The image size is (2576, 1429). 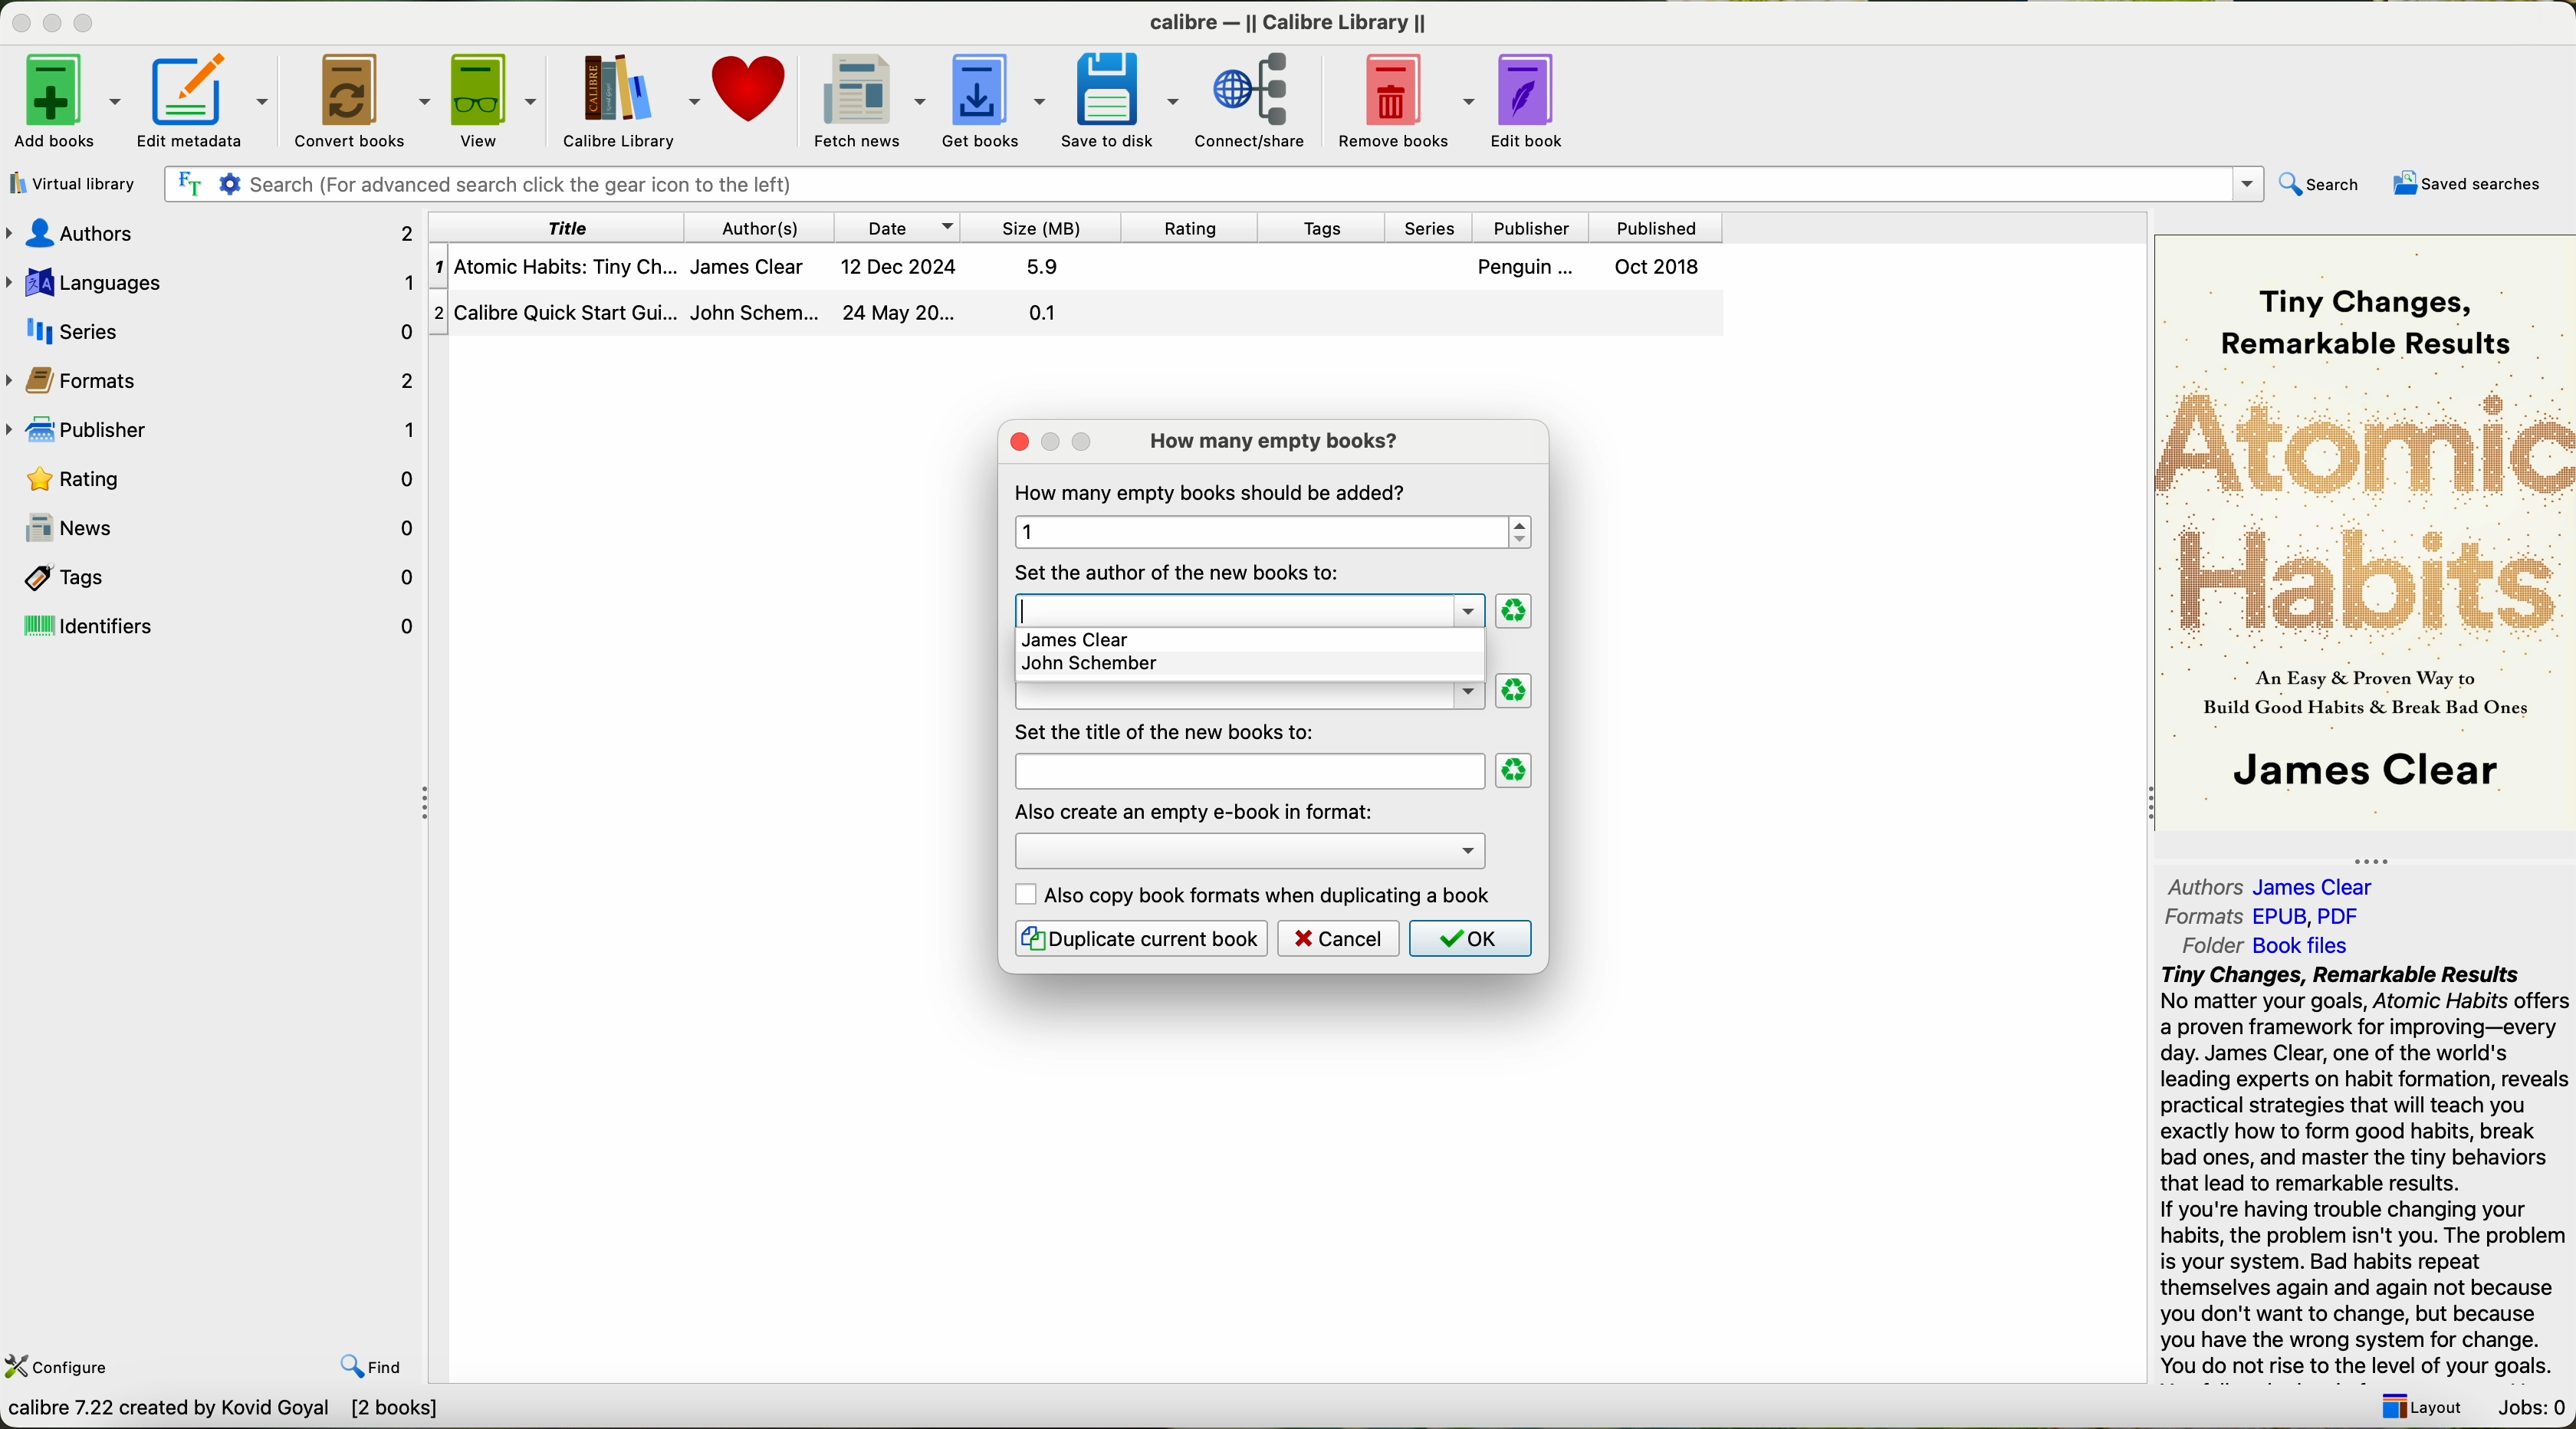 I want to click on formats, so click(x=216, y=378).